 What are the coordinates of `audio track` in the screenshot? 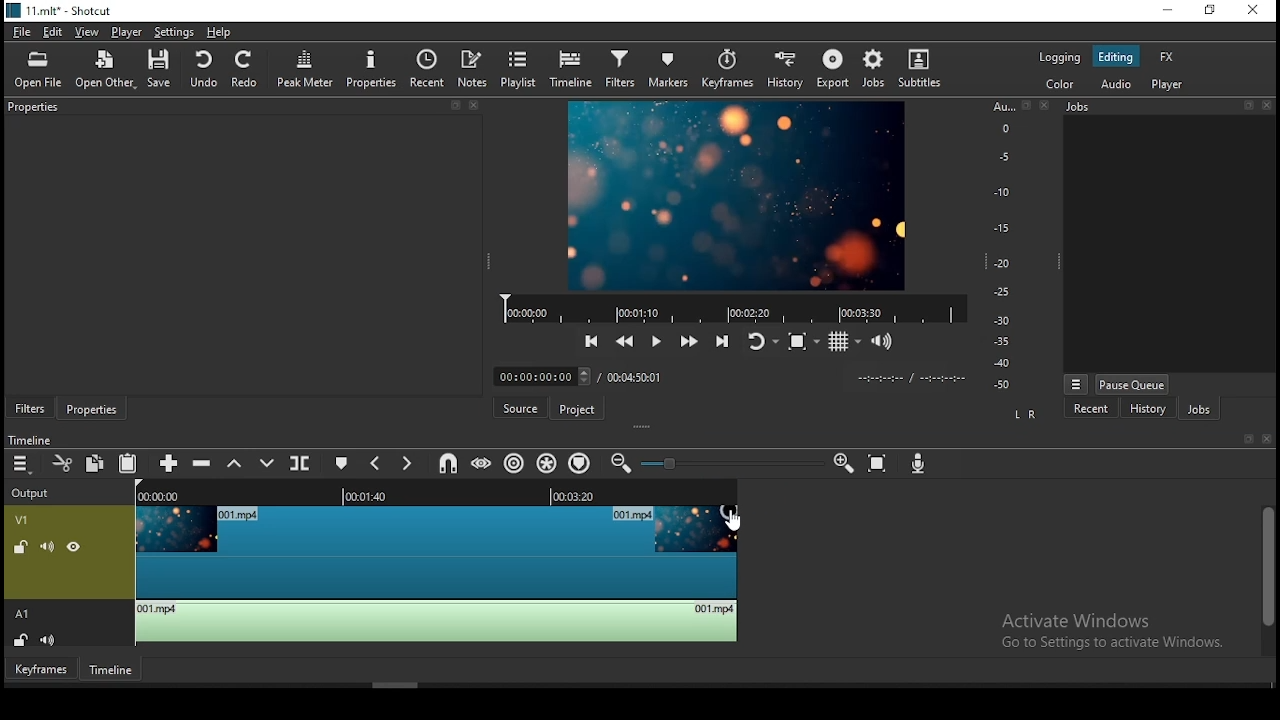 It's located at (377, 624).